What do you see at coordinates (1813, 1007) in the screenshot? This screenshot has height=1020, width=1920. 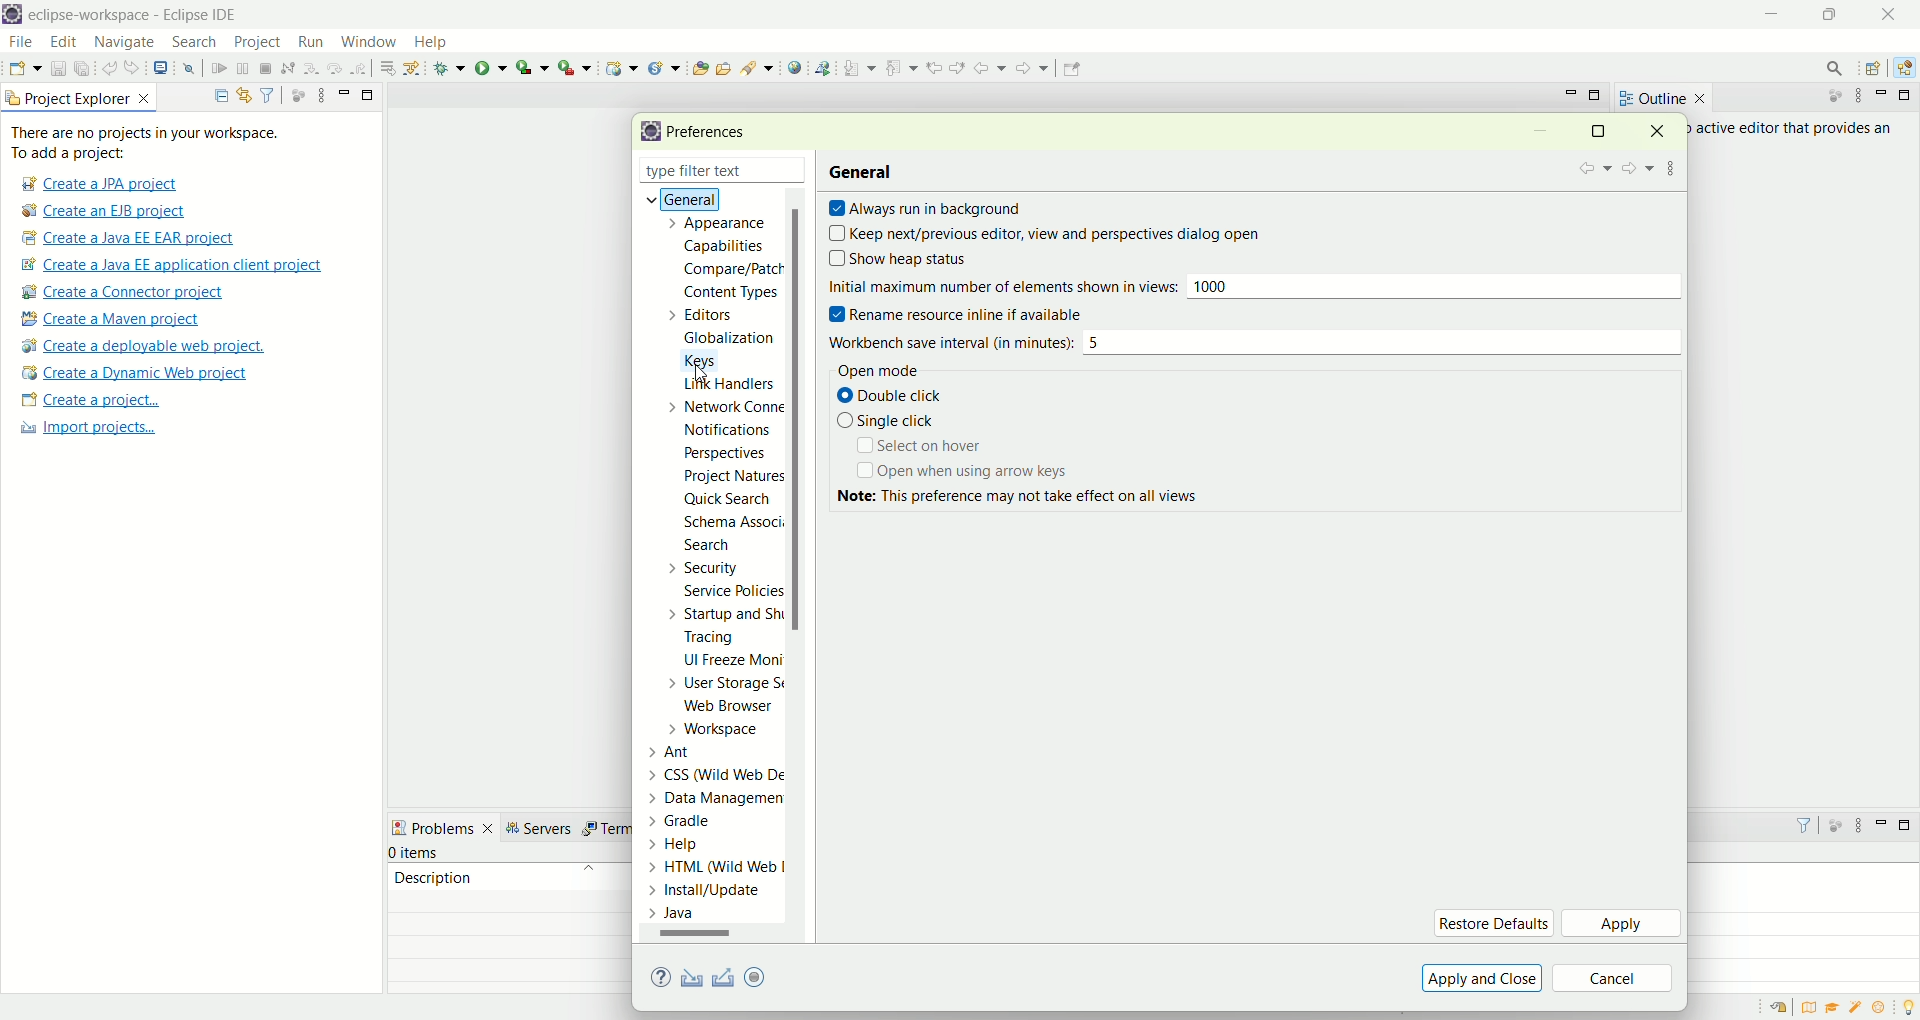 I see `overview` at bounding box center [1813, 1007].